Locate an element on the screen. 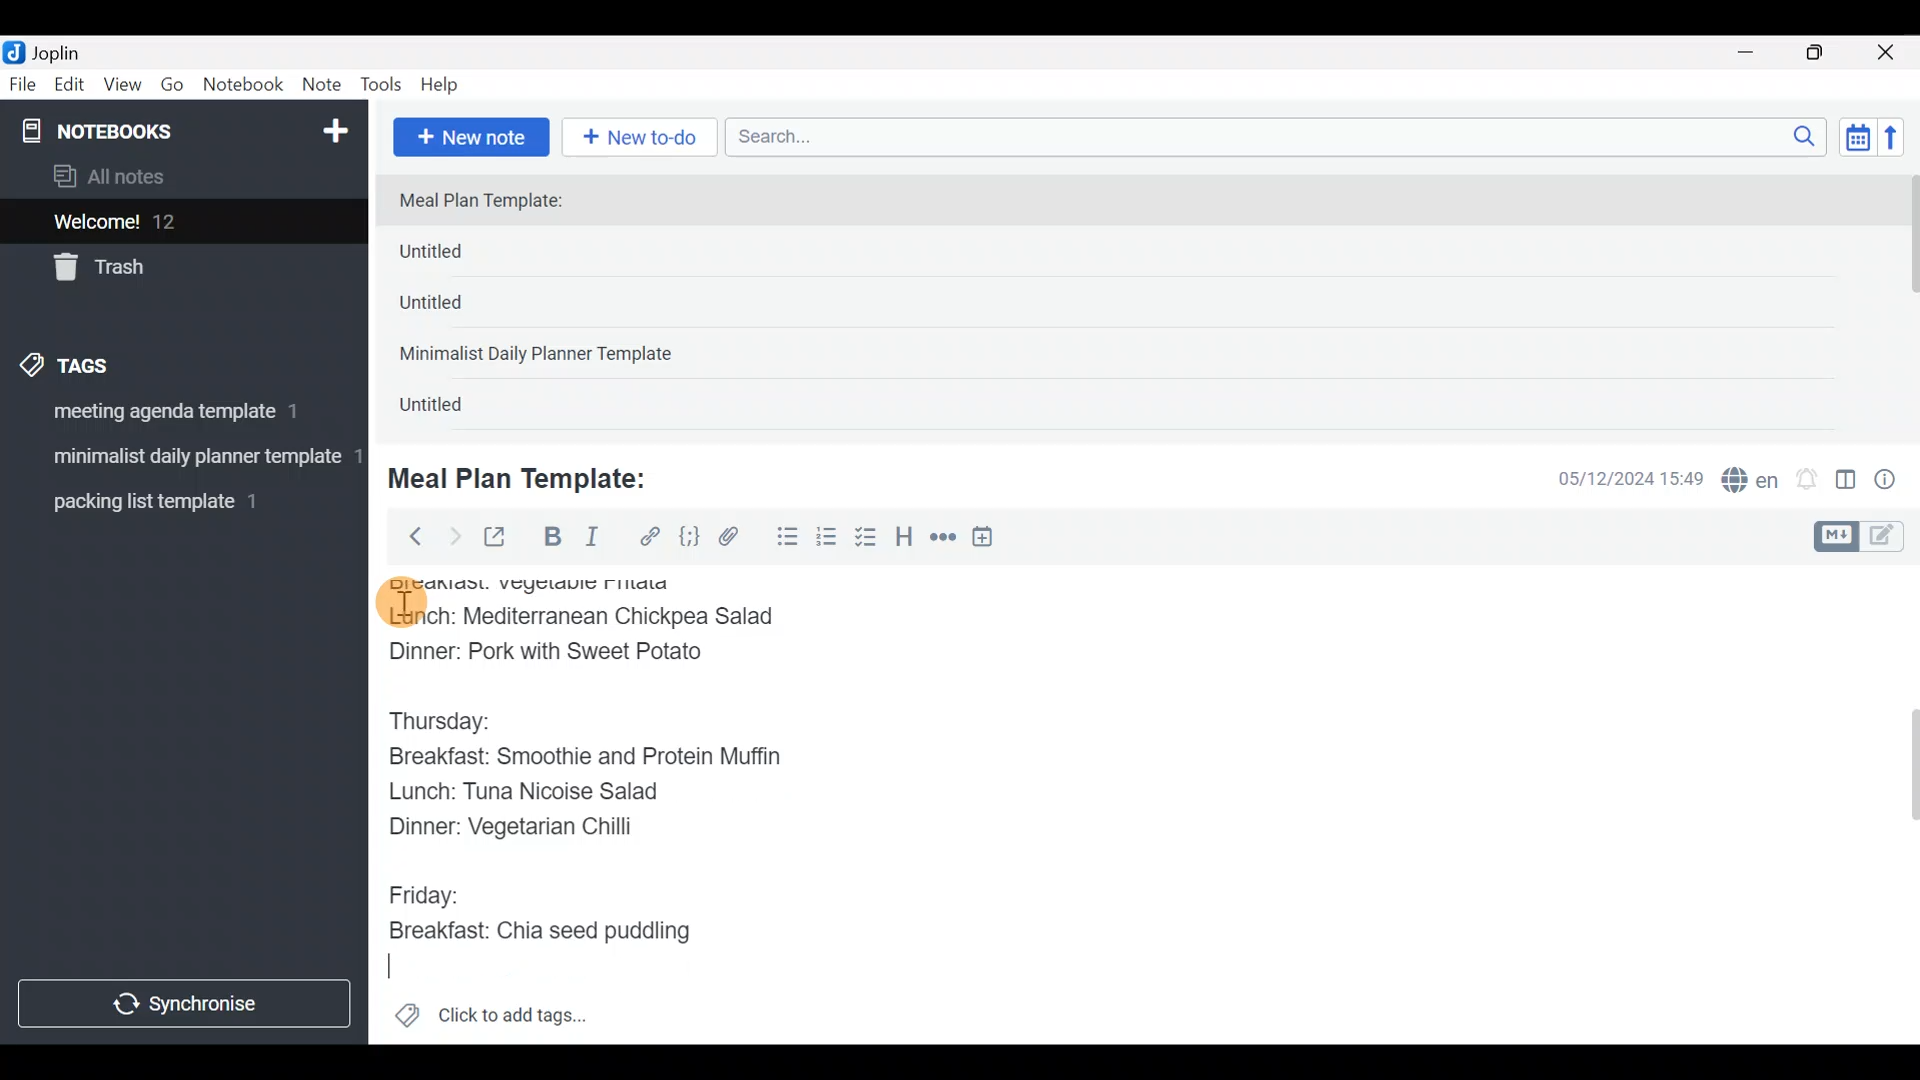  New to-do is located at coordinates (644, 139).